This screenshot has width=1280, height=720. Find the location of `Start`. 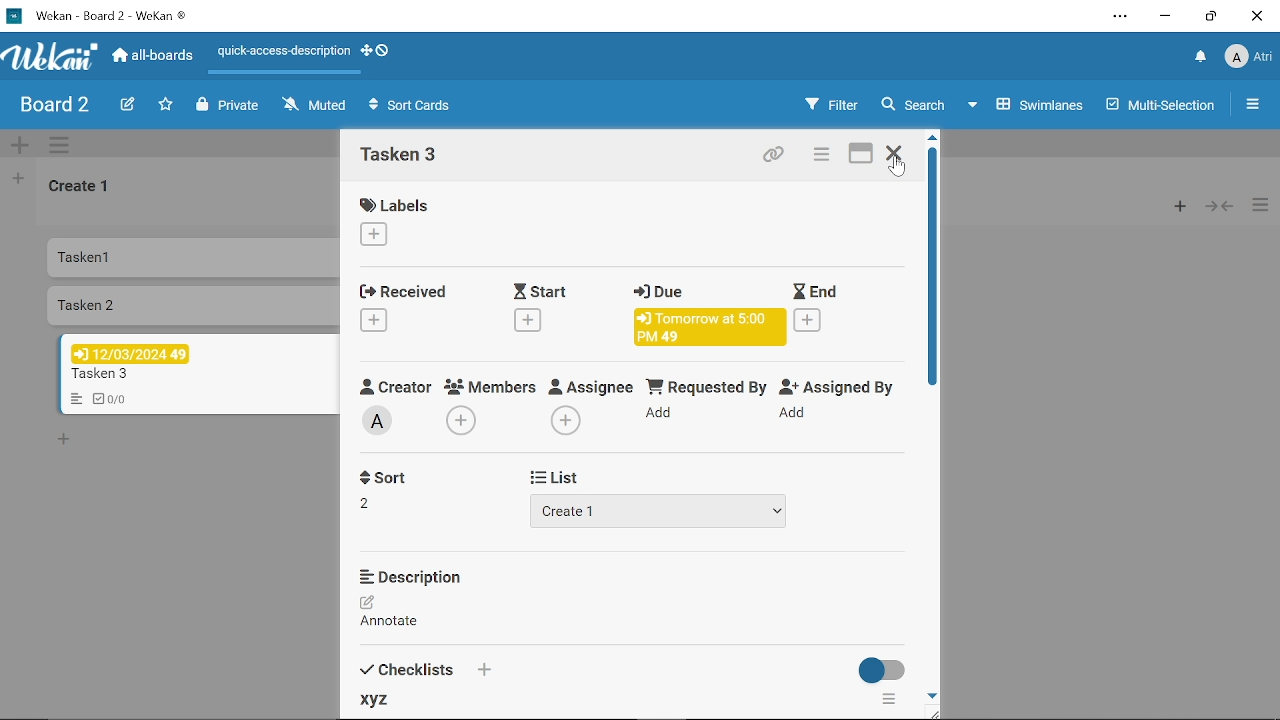

Start is located at coordinates (544, 291).